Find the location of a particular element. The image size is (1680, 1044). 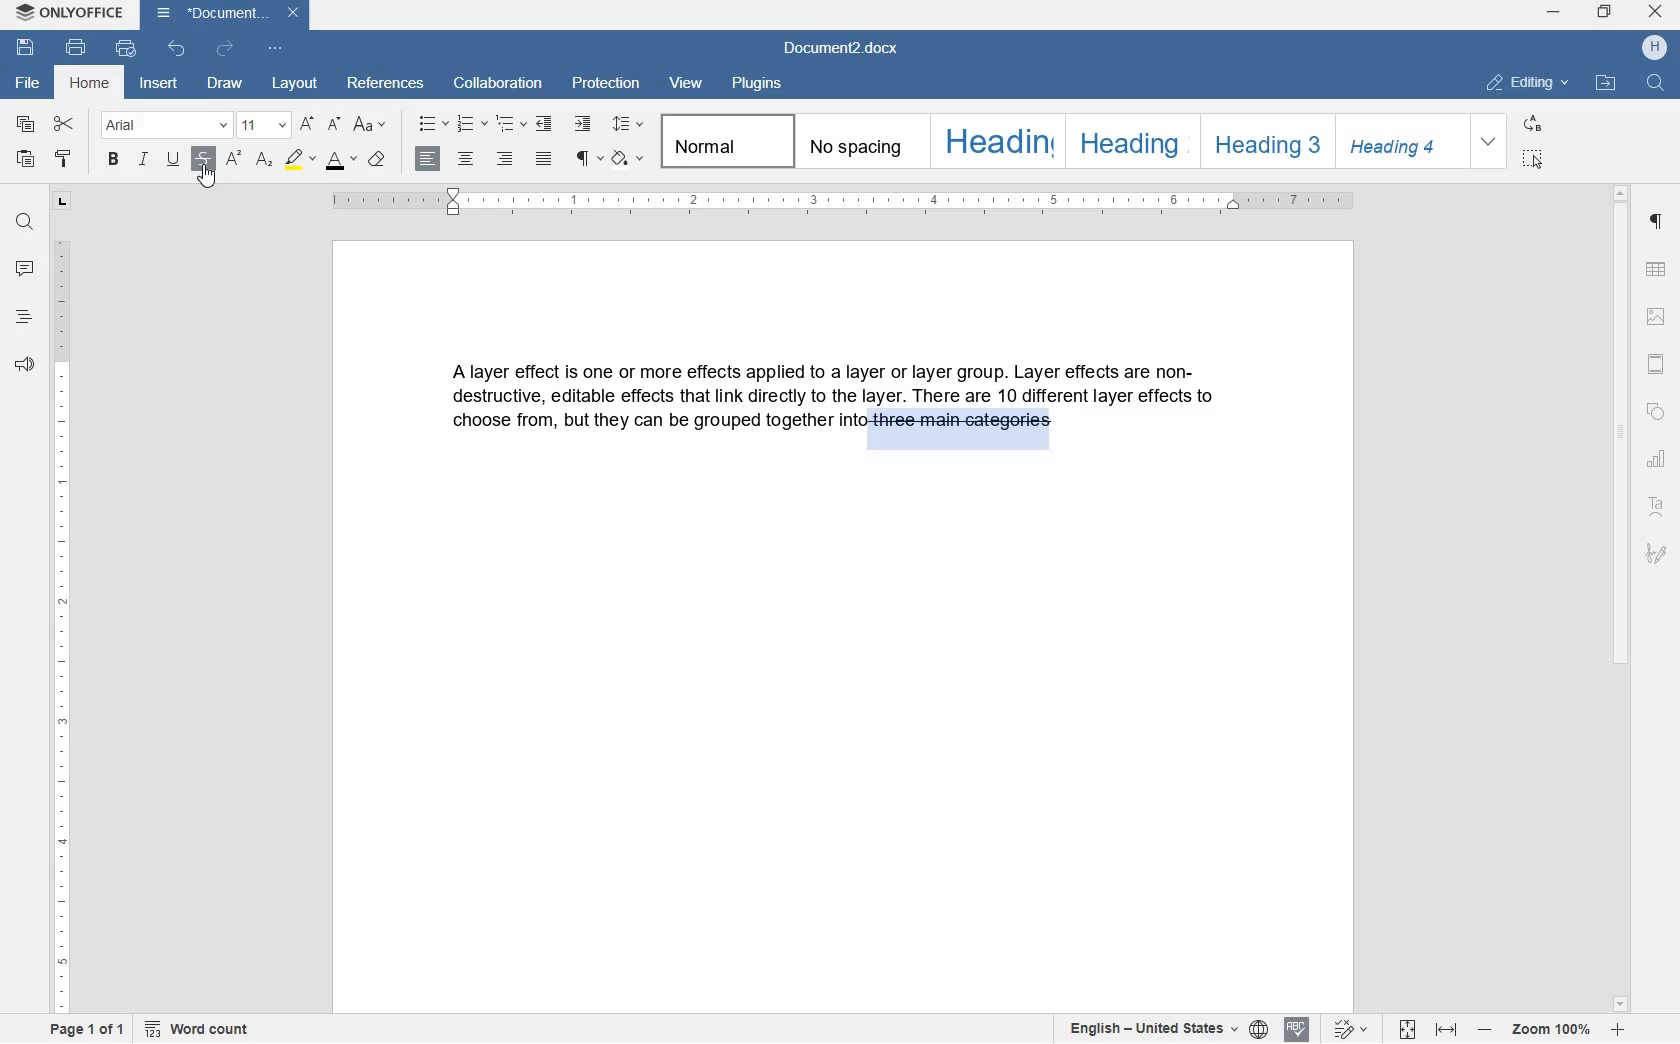

font size is located at coordinates (262, 124).